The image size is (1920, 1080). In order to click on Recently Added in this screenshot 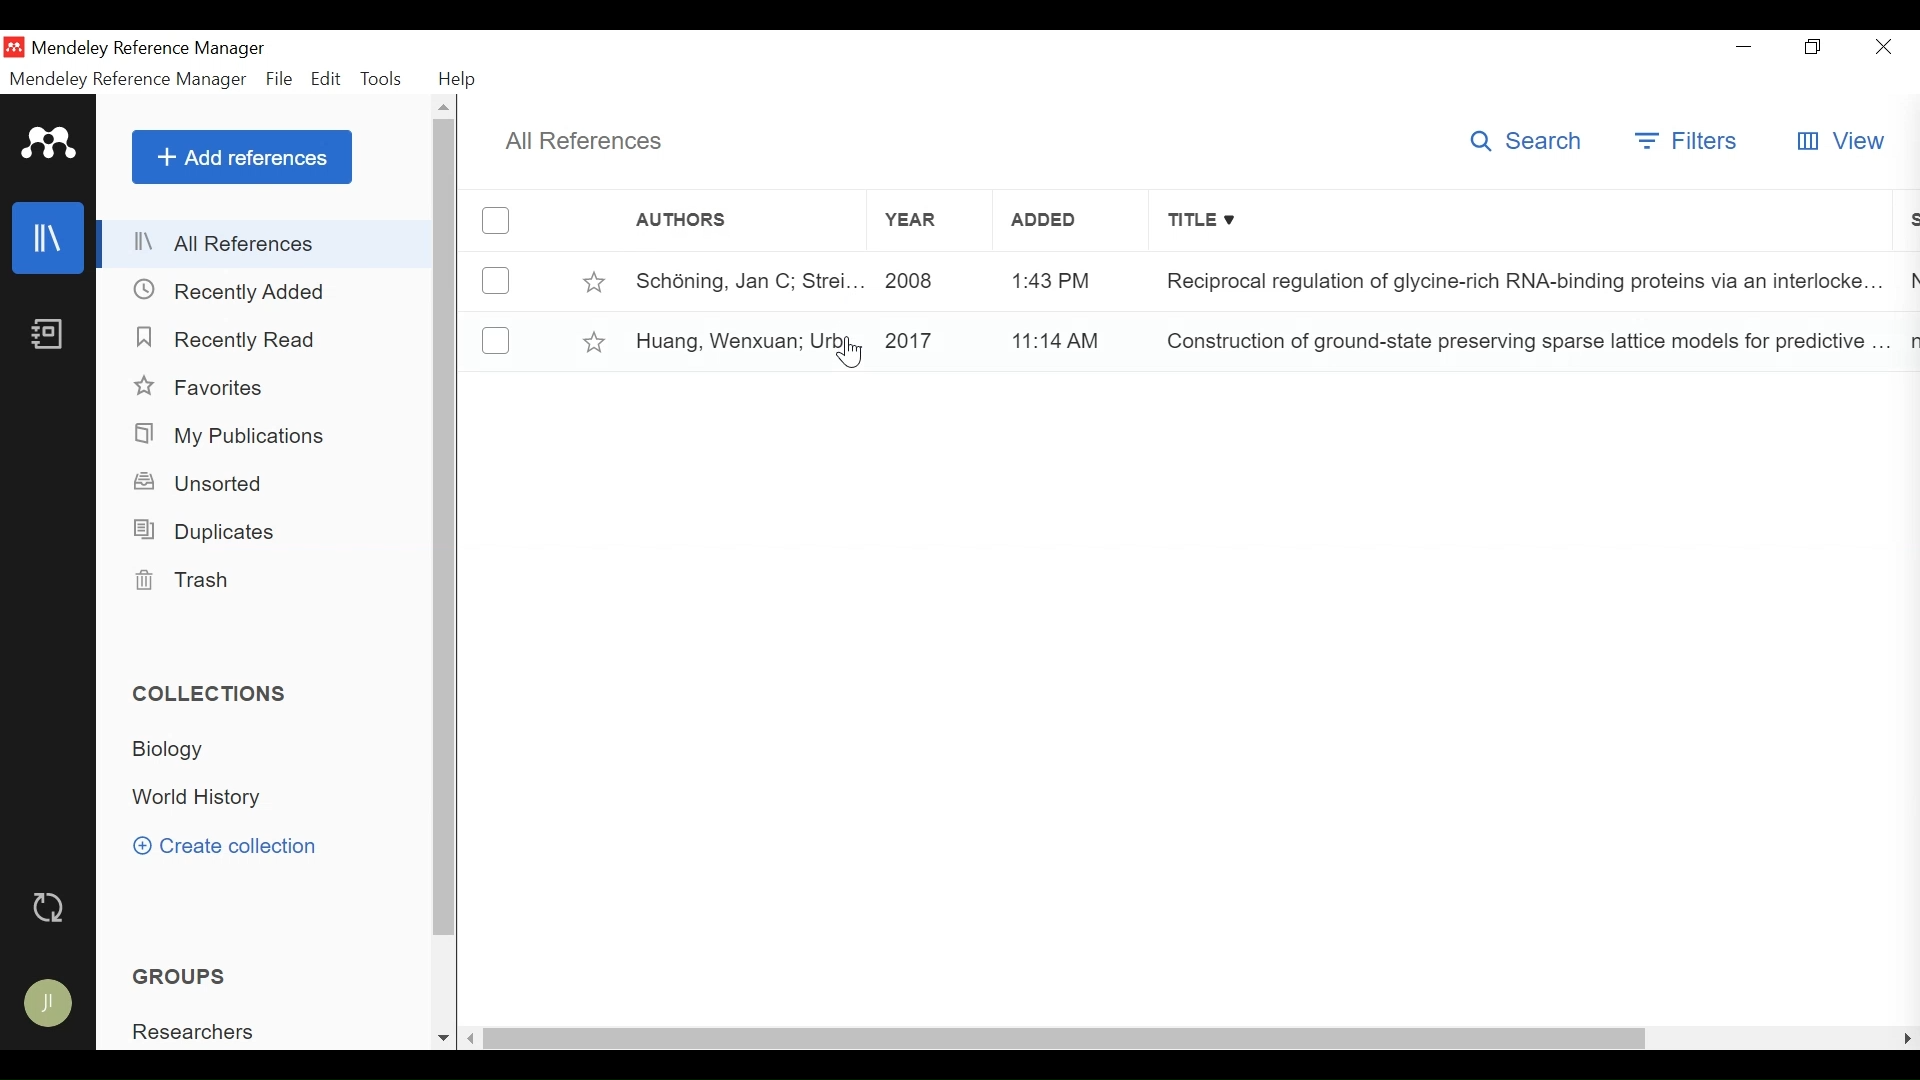, I will do `click(232, 293)`.